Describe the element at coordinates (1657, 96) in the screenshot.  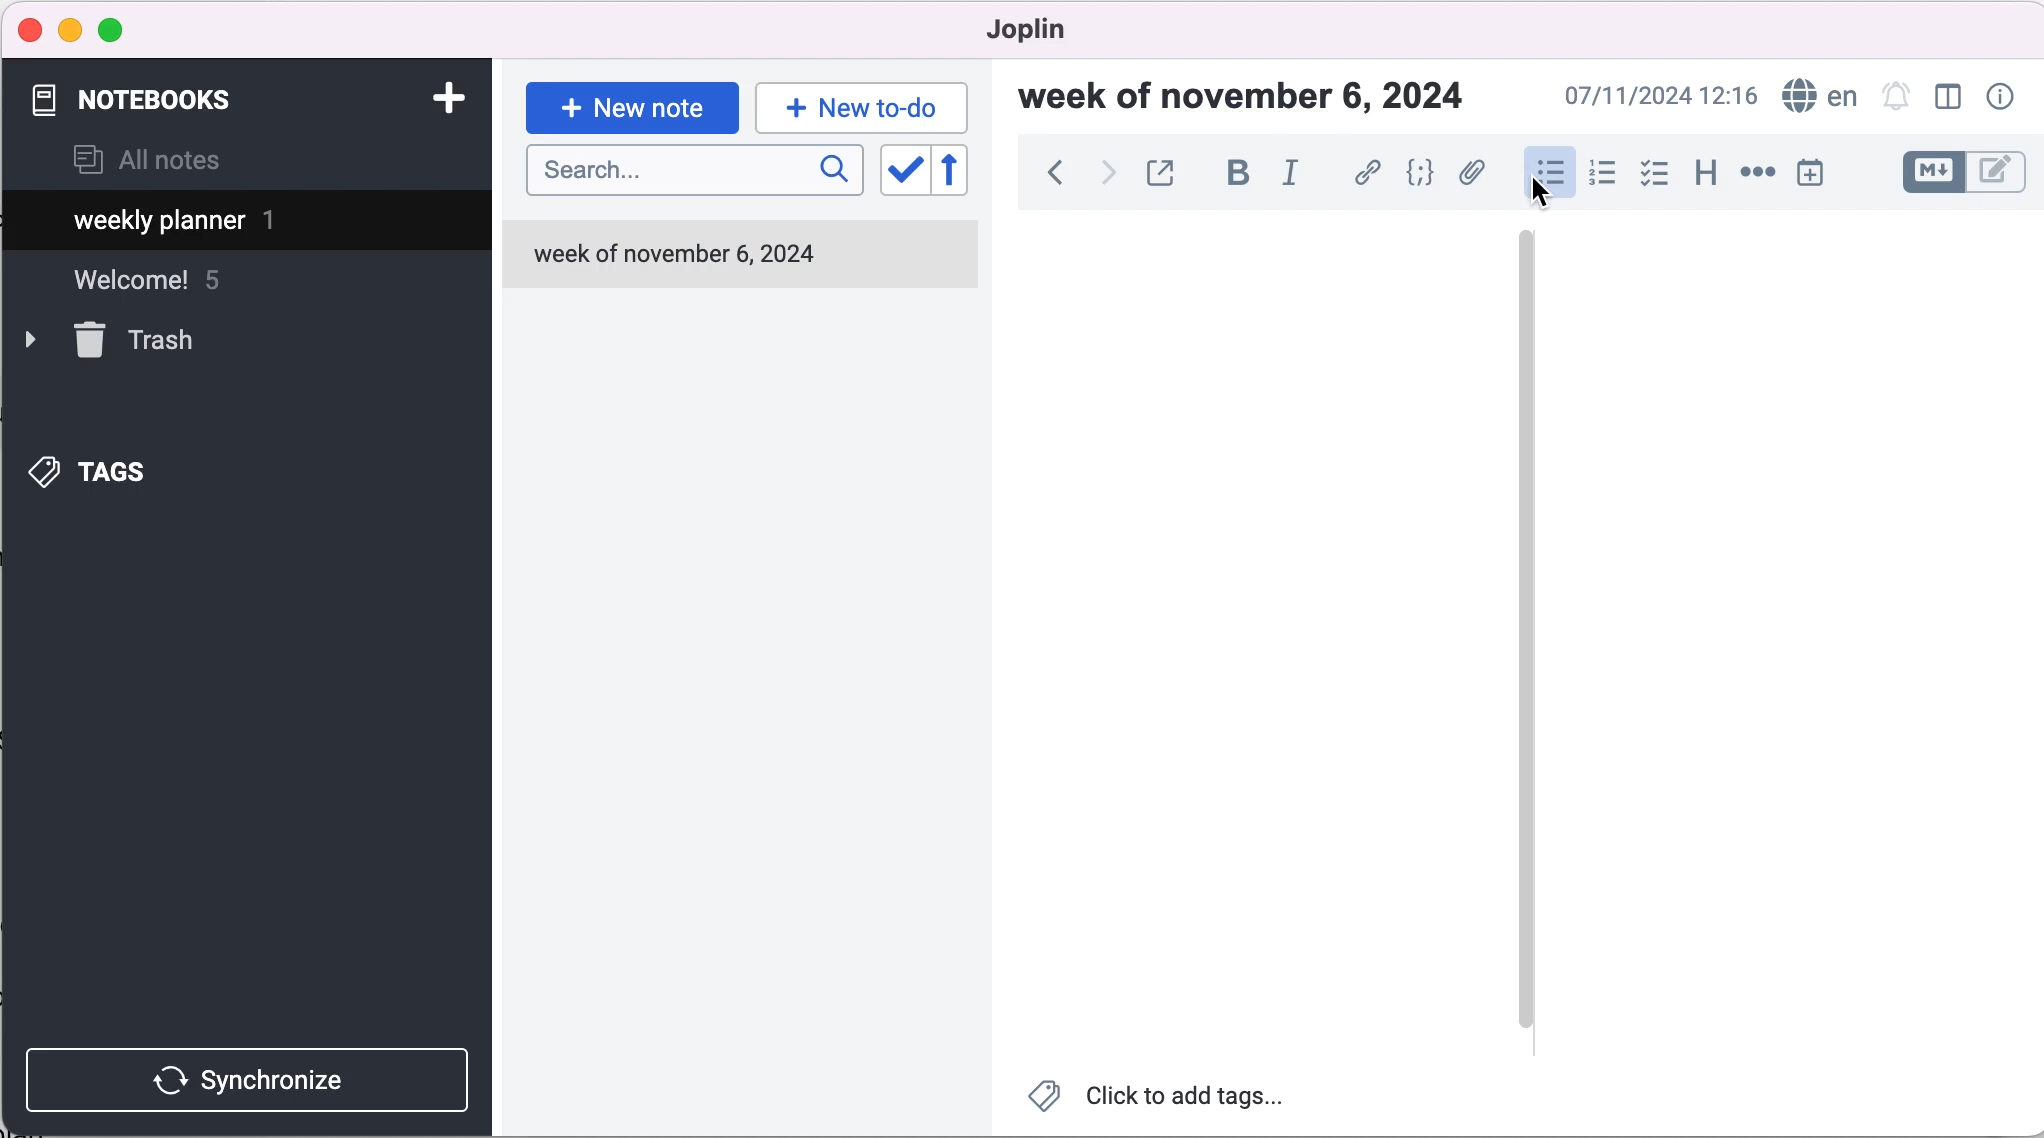
I see `07/11/2024 09:03` at that location.